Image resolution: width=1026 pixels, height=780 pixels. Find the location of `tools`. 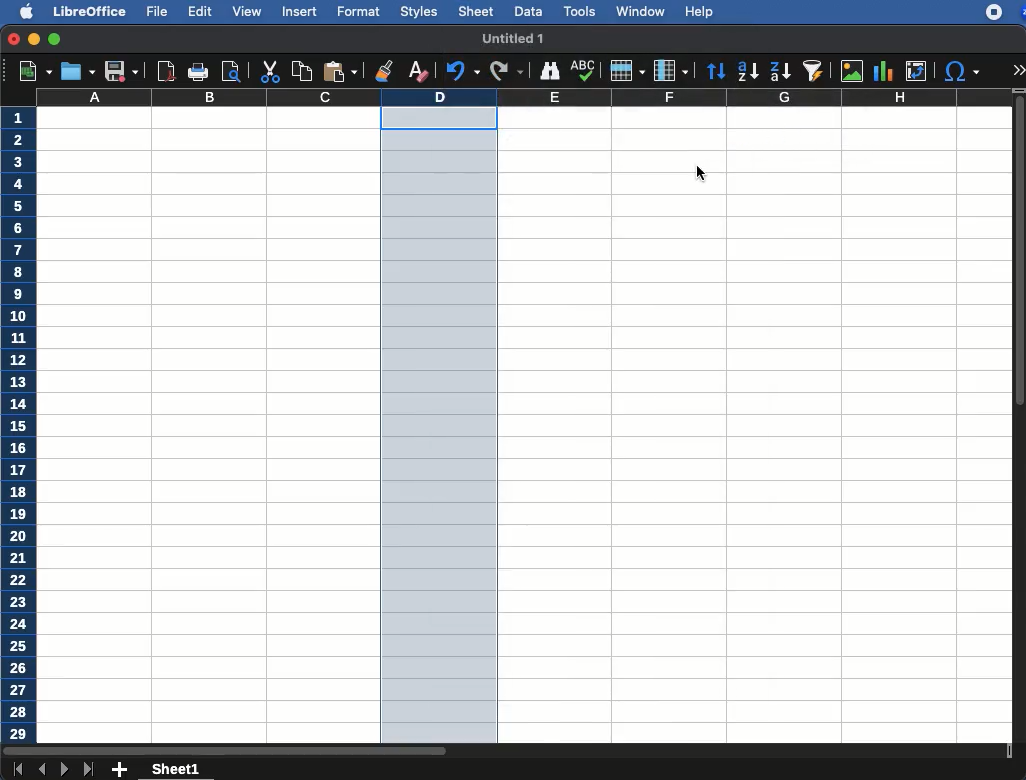

tools is located at coordinates (578, 10).